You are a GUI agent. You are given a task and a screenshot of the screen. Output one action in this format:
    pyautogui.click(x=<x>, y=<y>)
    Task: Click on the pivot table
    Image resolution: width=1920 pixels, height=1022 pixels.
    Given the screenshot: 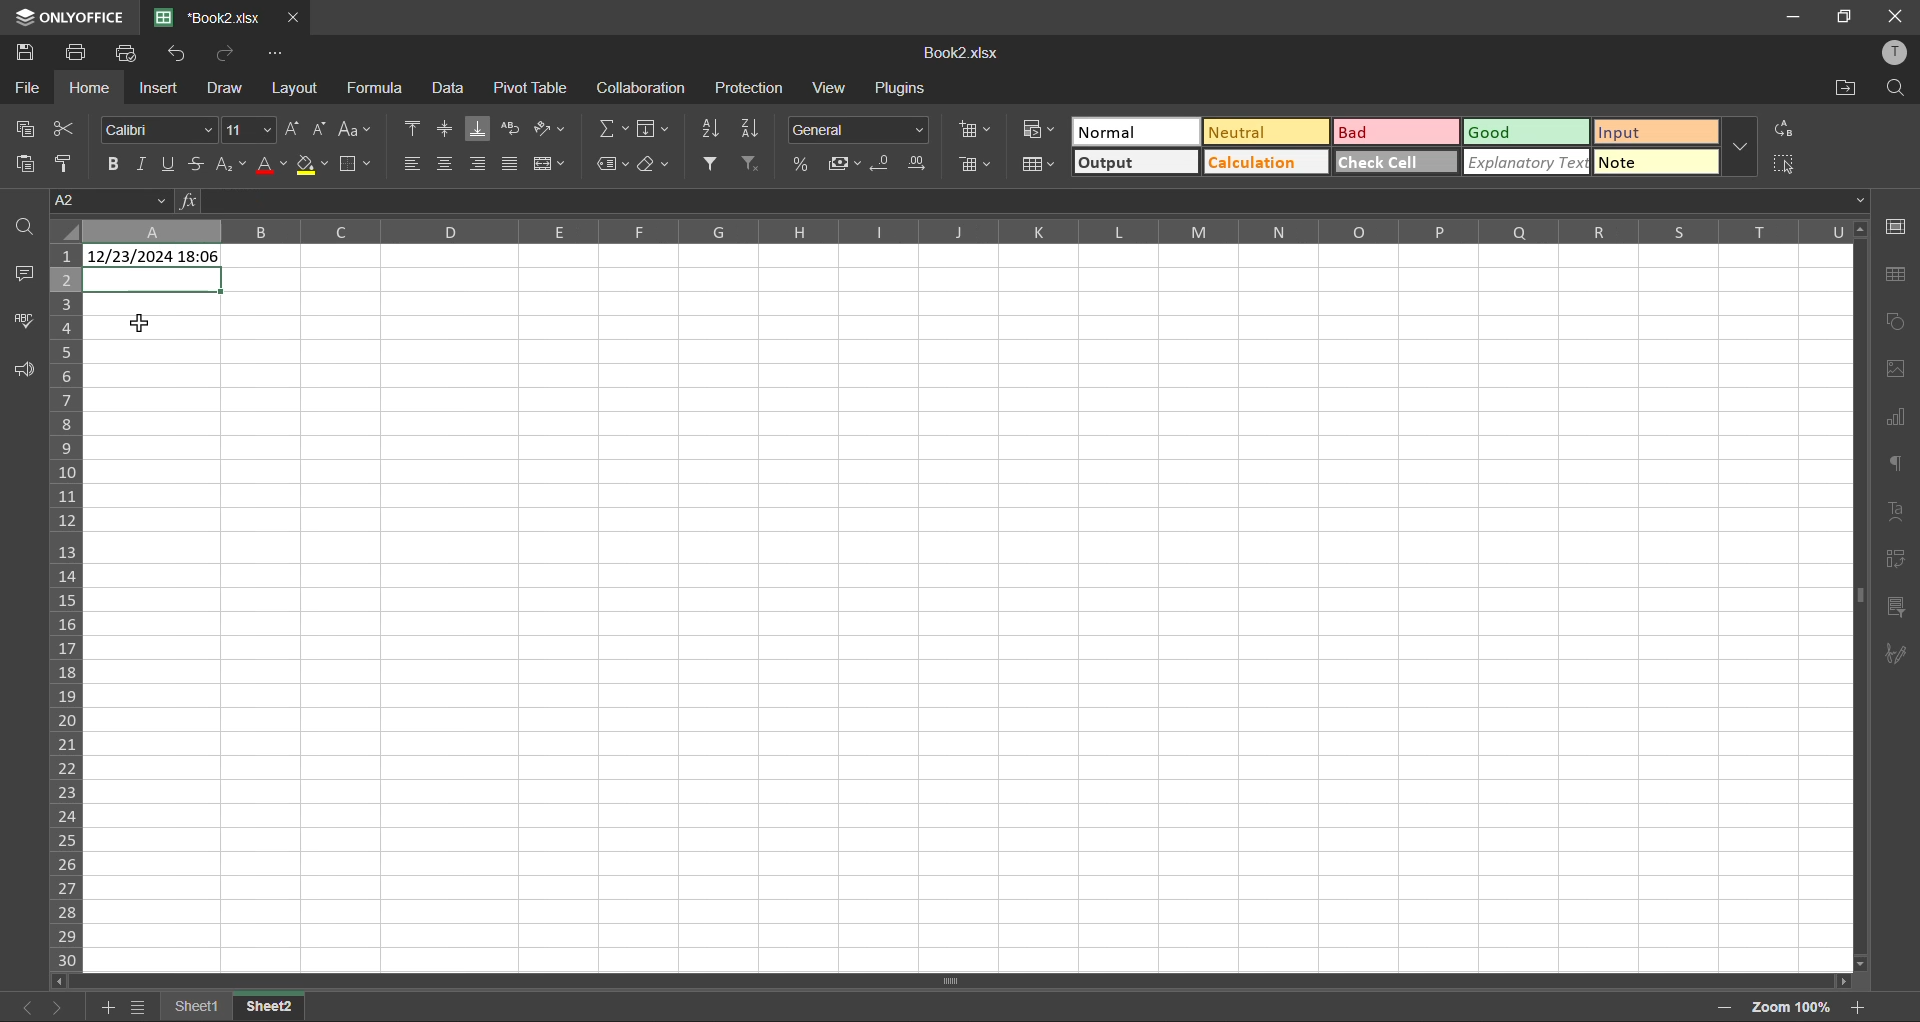 What is the action you would take?
    pyautogui.click(x=534, y=88)
    